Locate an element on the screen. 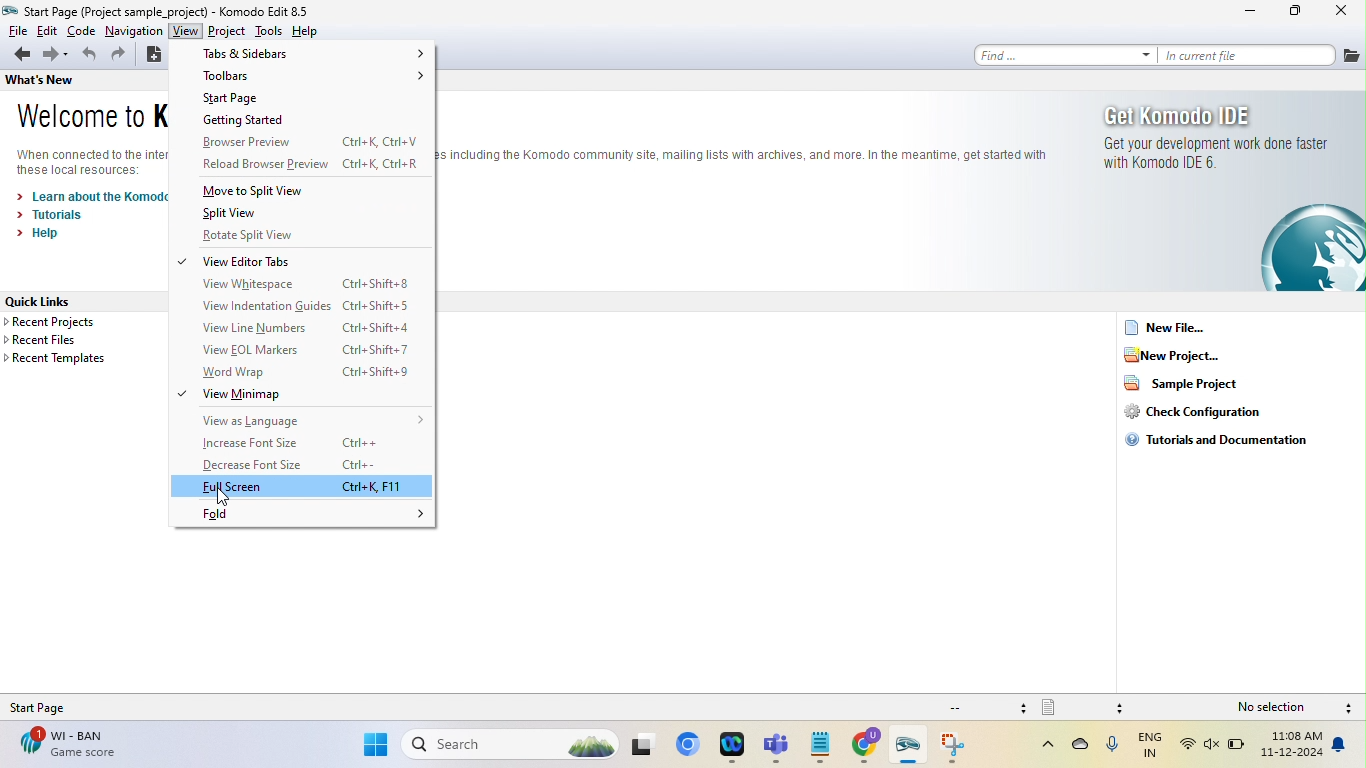 Image resolution: width=1366 pixels, height=768 pixels. view indentation guides is located at coordinates (304, 306).